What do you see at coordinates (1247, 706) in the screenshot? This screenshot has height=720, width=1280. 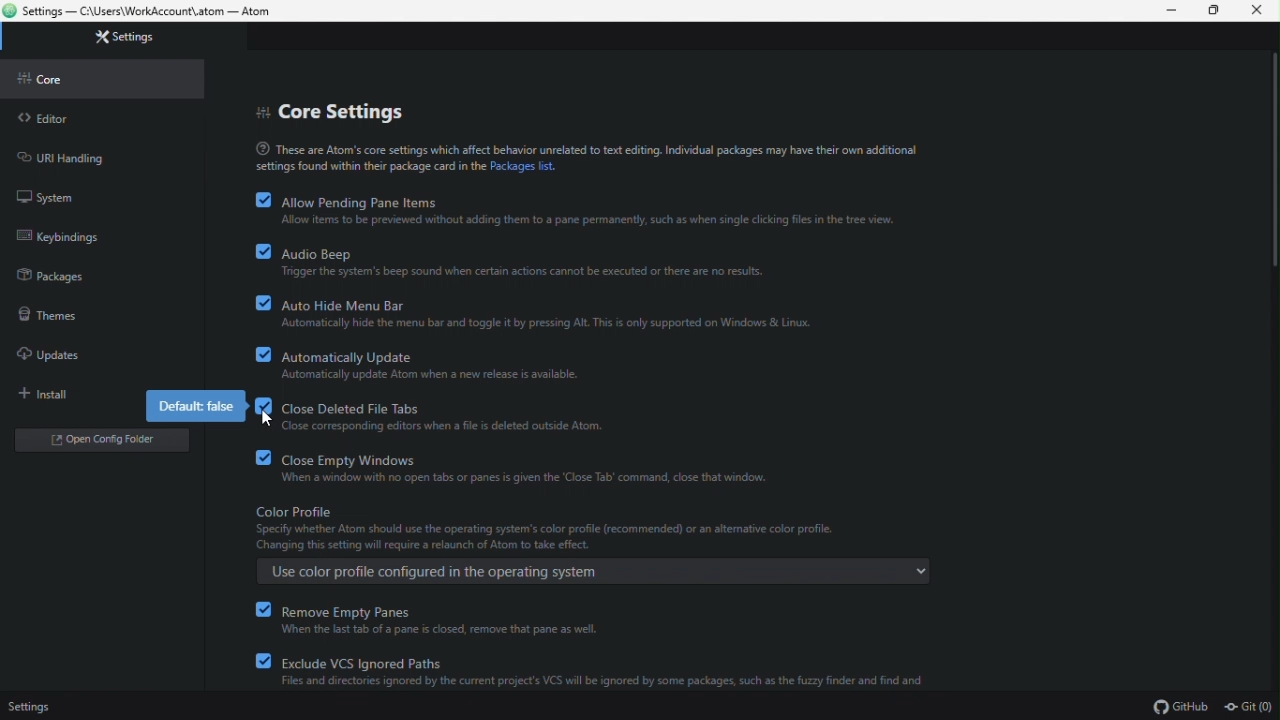 I see `Git (0)` at bounding box center [1247, 706].